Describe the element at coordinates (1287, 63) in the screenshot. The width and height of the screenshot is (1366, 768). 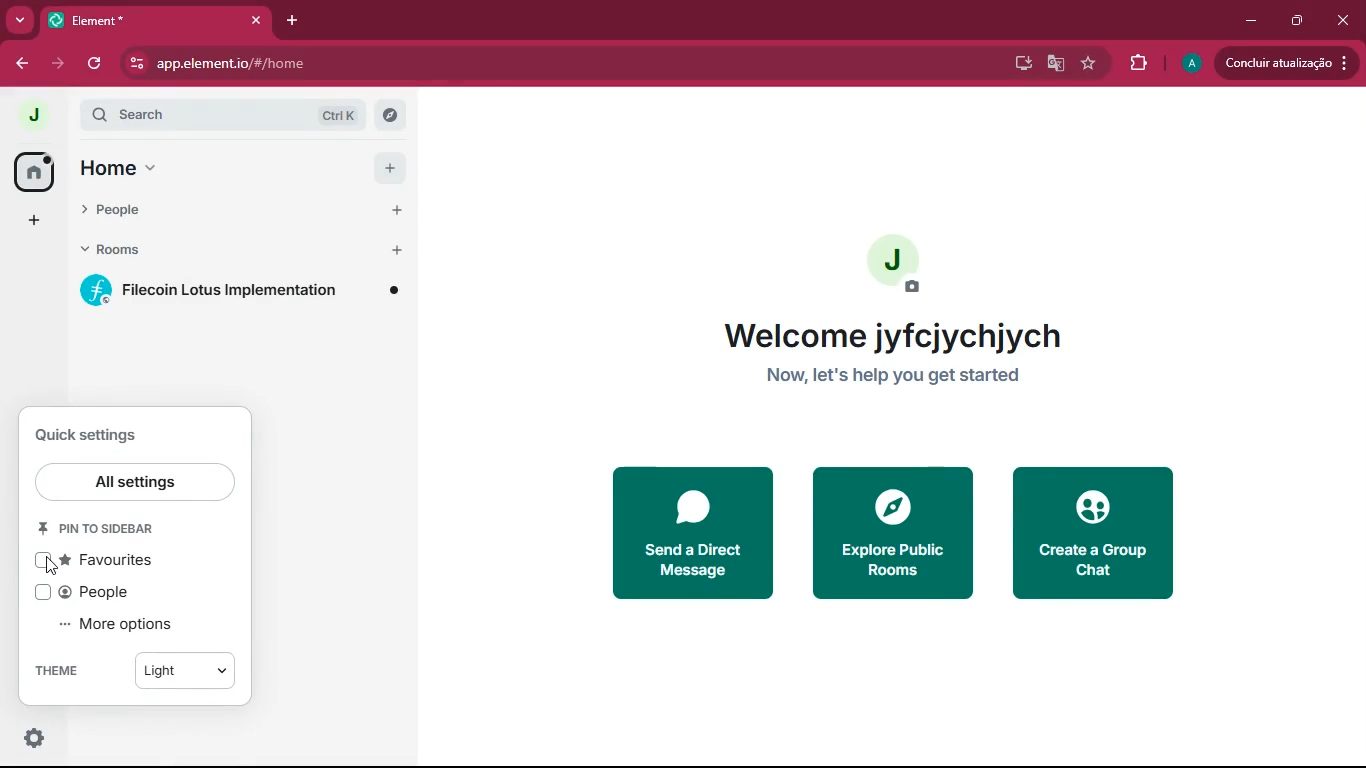
I see `update` at that location.